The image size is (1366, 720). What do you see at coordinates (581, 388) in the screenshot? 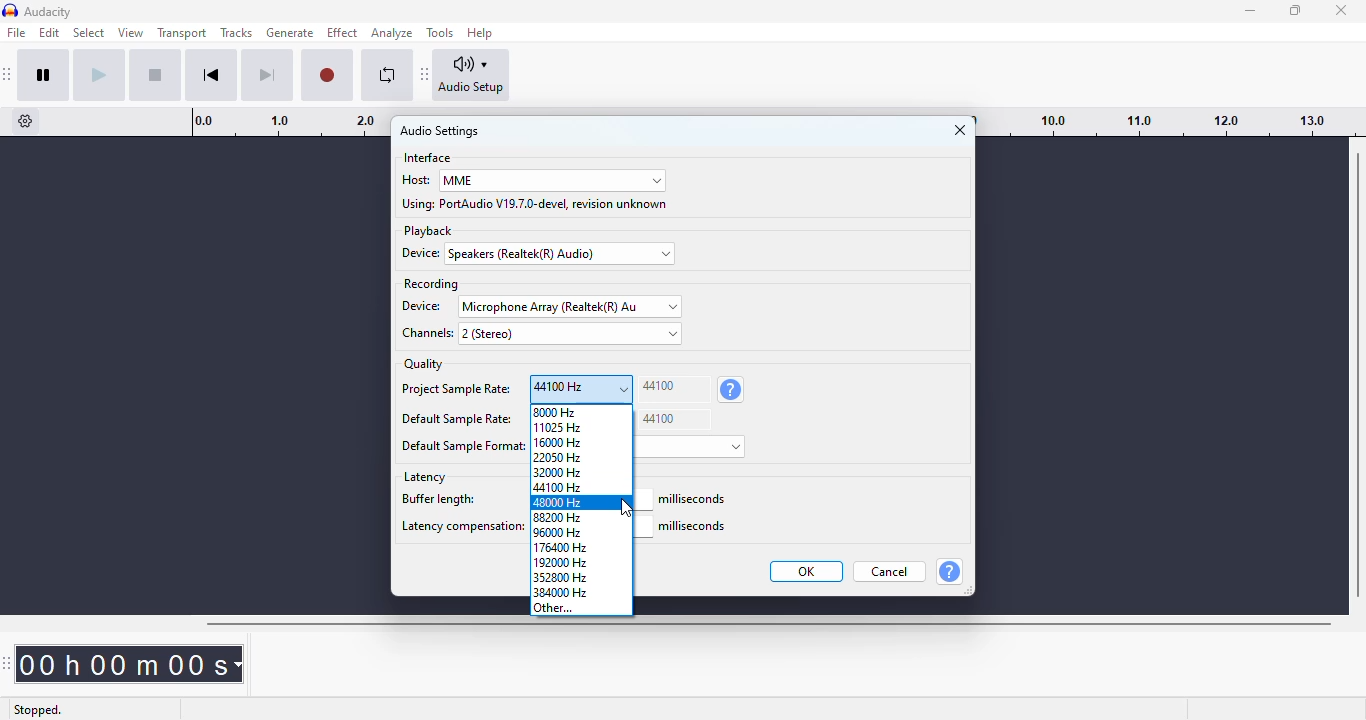
I see `select project sample rate` at bounding box center [581, 388].